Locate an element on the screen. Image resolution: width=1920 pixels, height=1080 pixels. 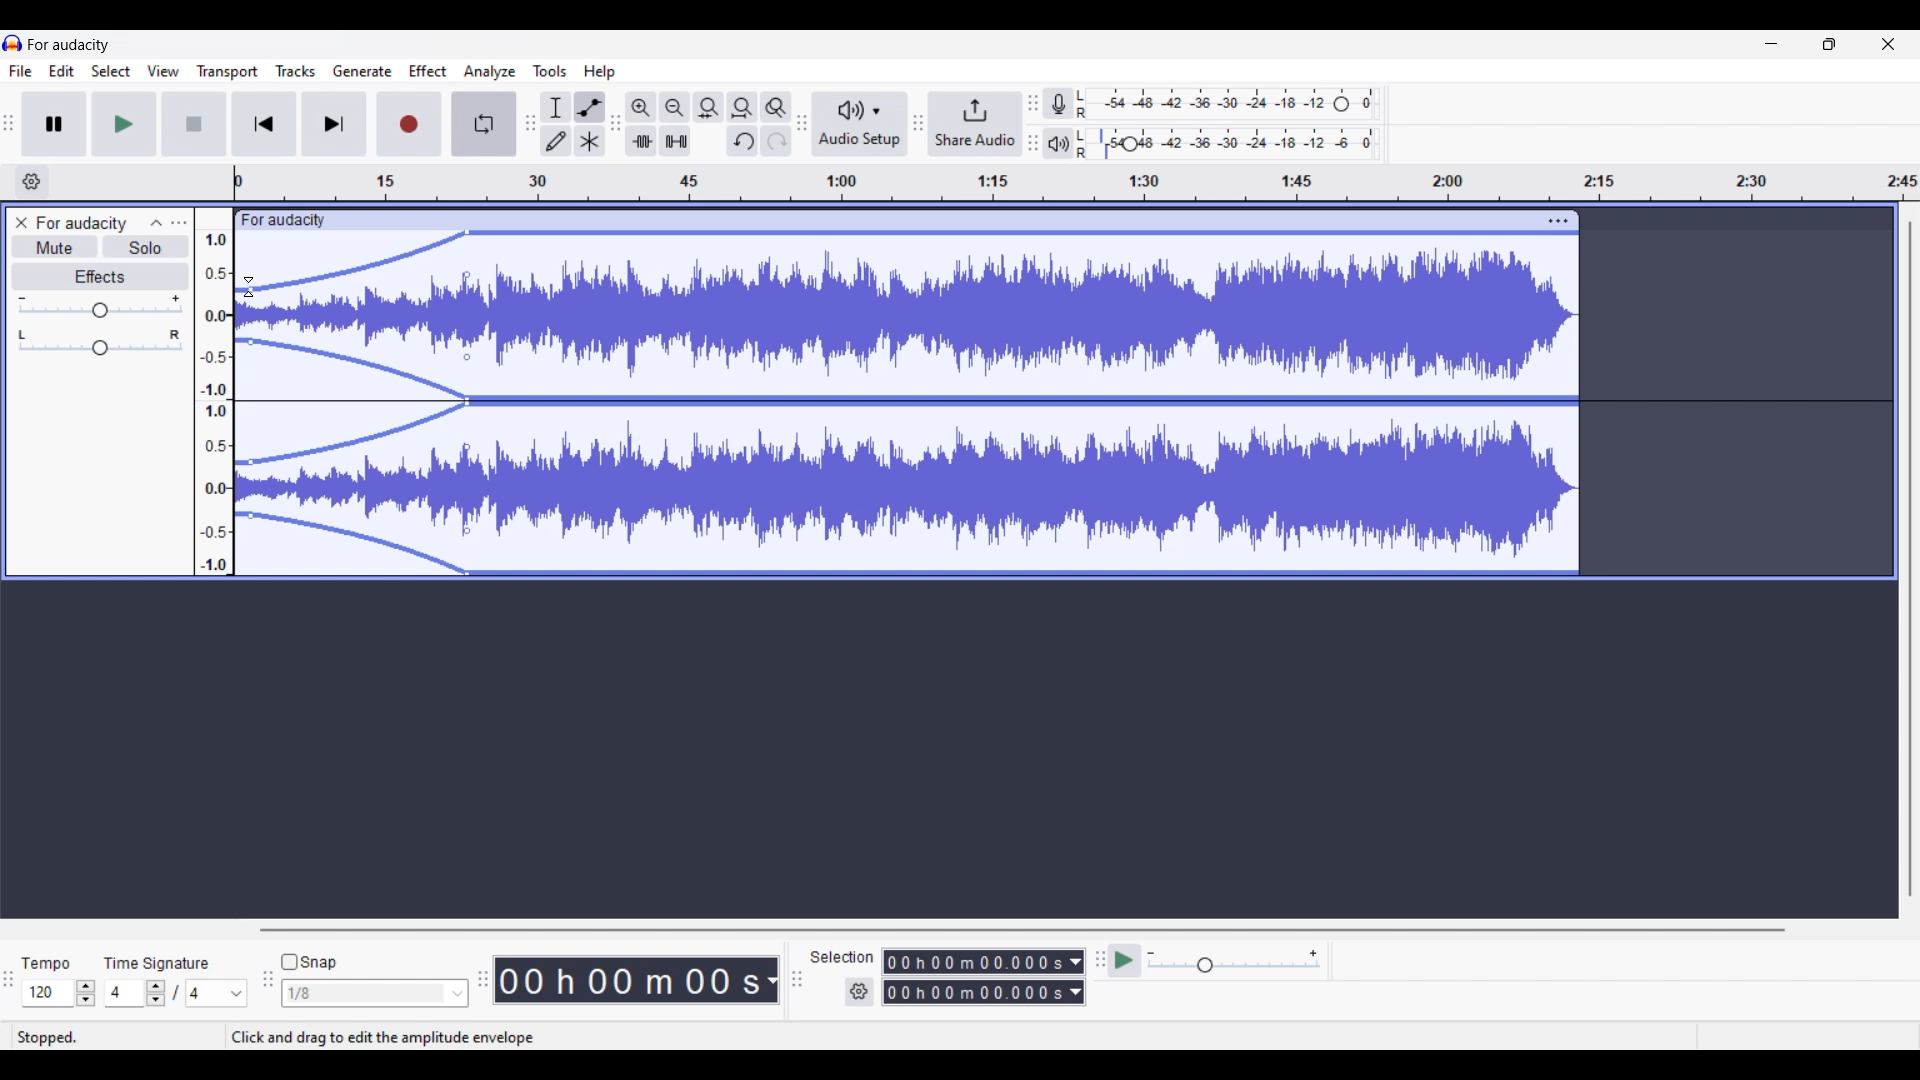
Close interface is located at coordinates (1888, 44).